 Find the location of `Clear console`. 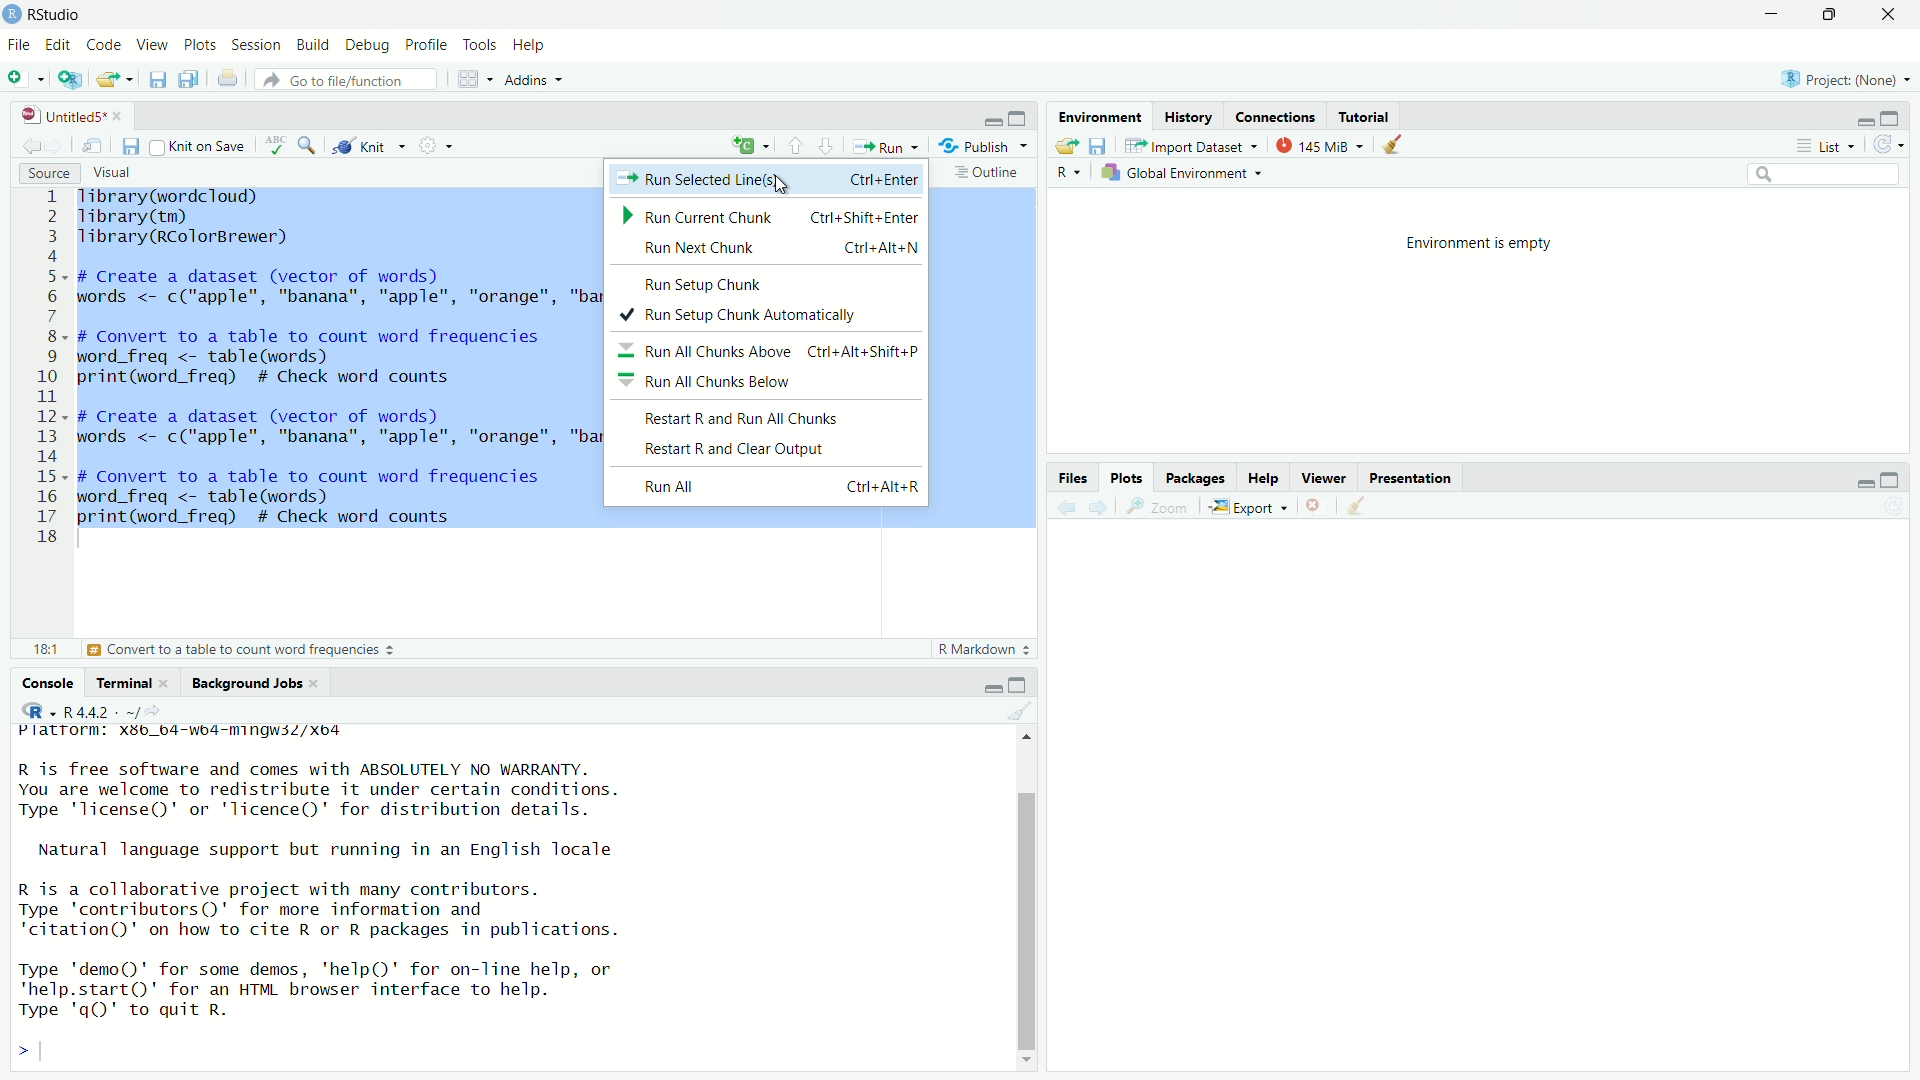

Clear console is located at coordinates (1396, 146).